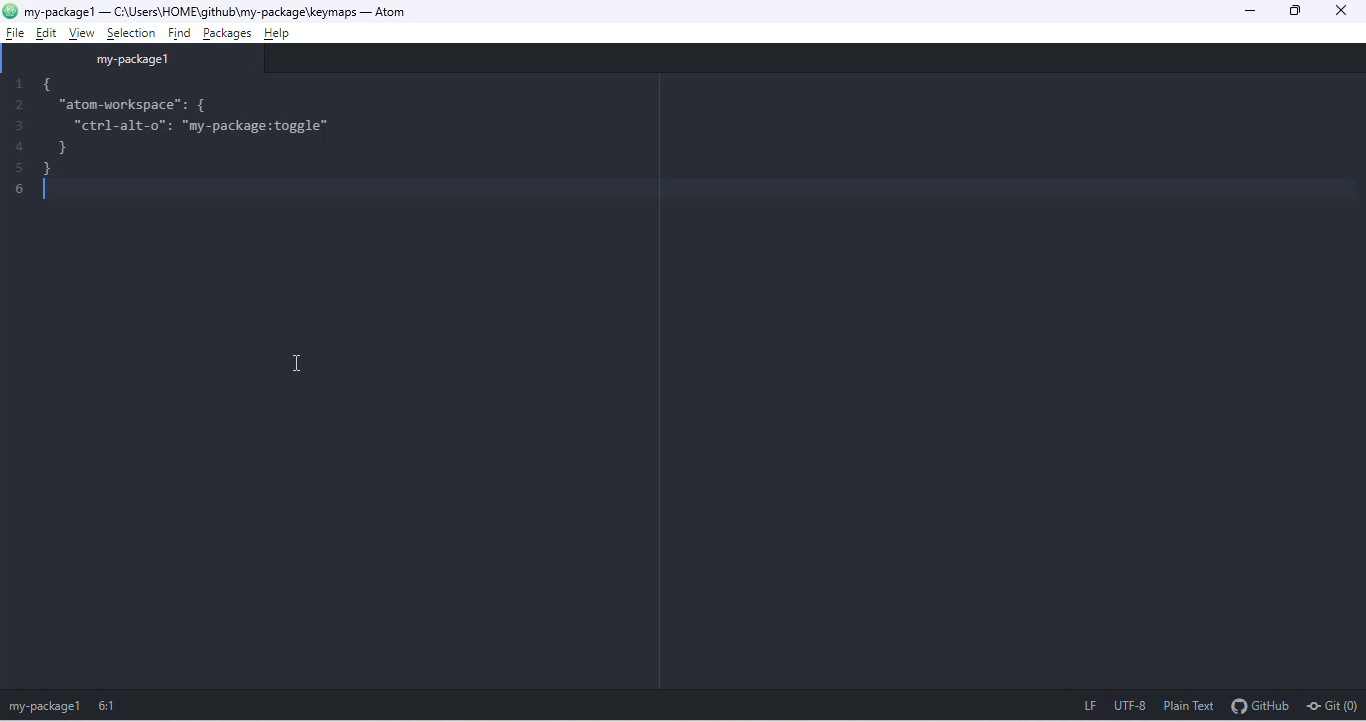  Describe the element at coordinates (53, 193) in the screenshot. I see `typing crusor` at that location.